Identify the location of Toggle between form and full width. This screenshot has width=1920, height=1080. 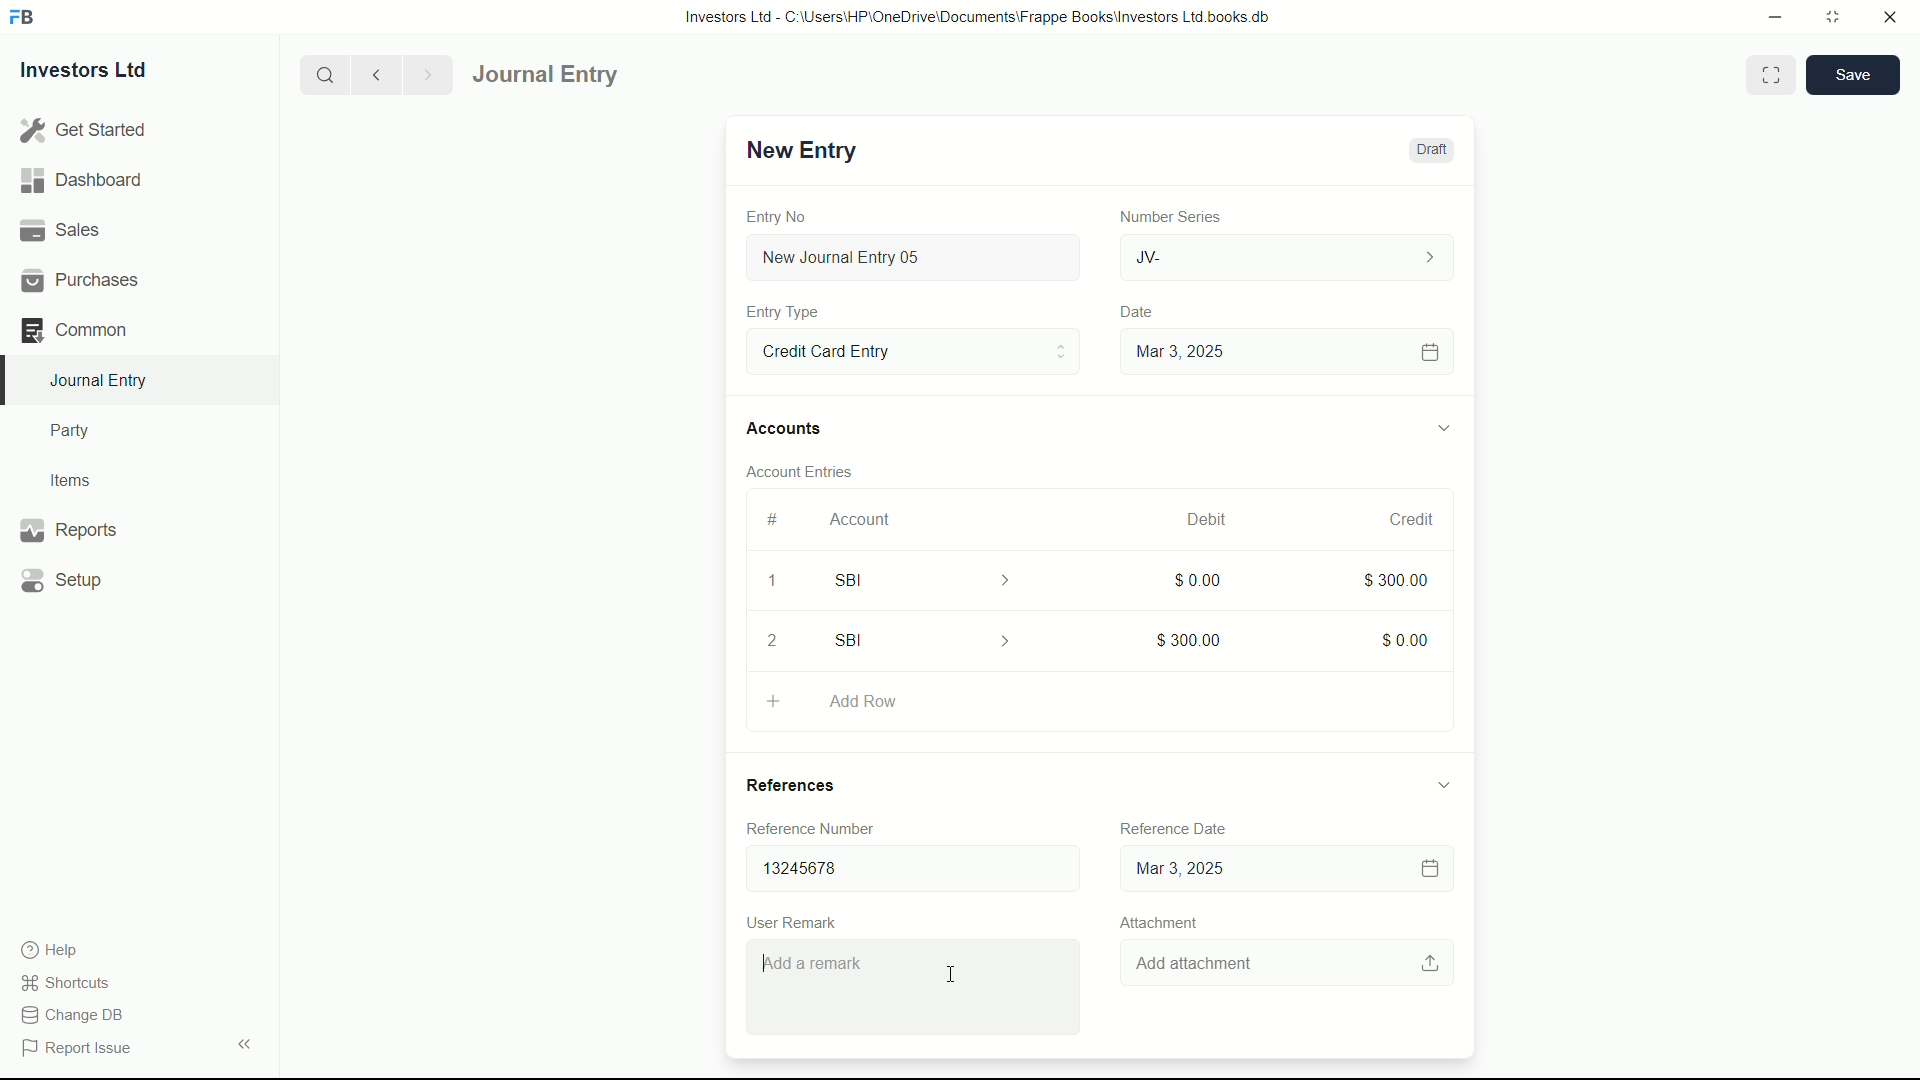
(1772, 75).